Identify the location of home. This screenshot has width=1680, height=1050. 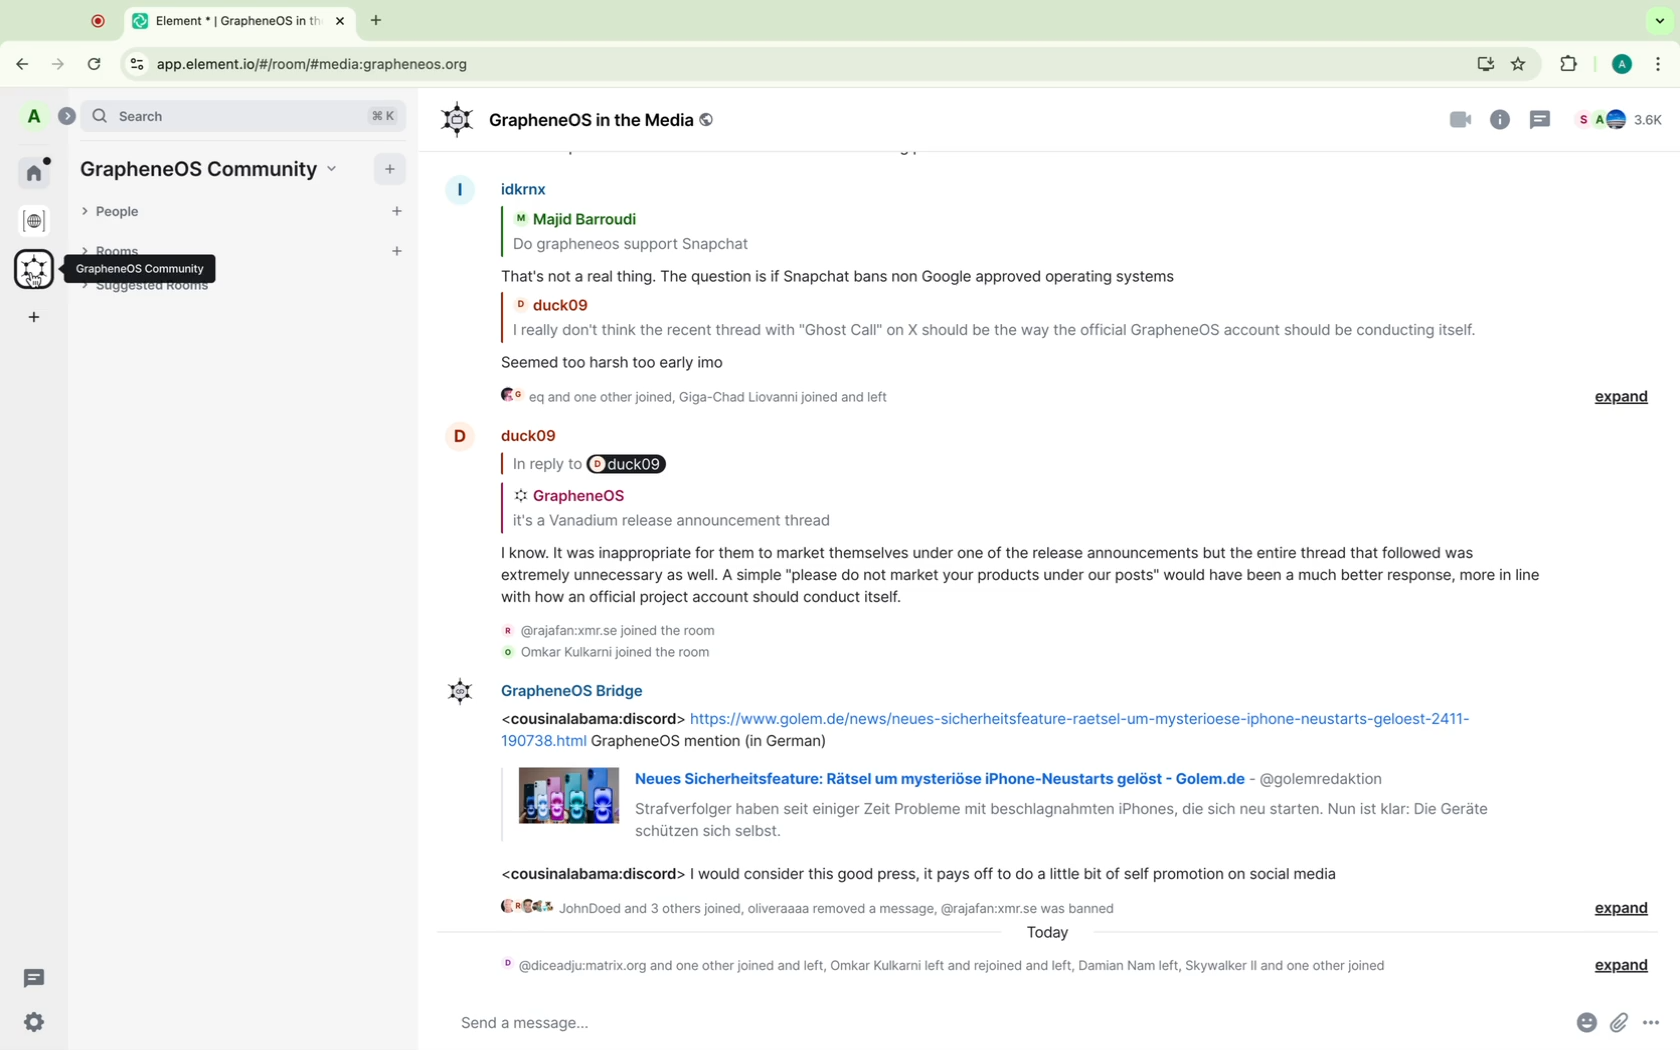
(38, 171).